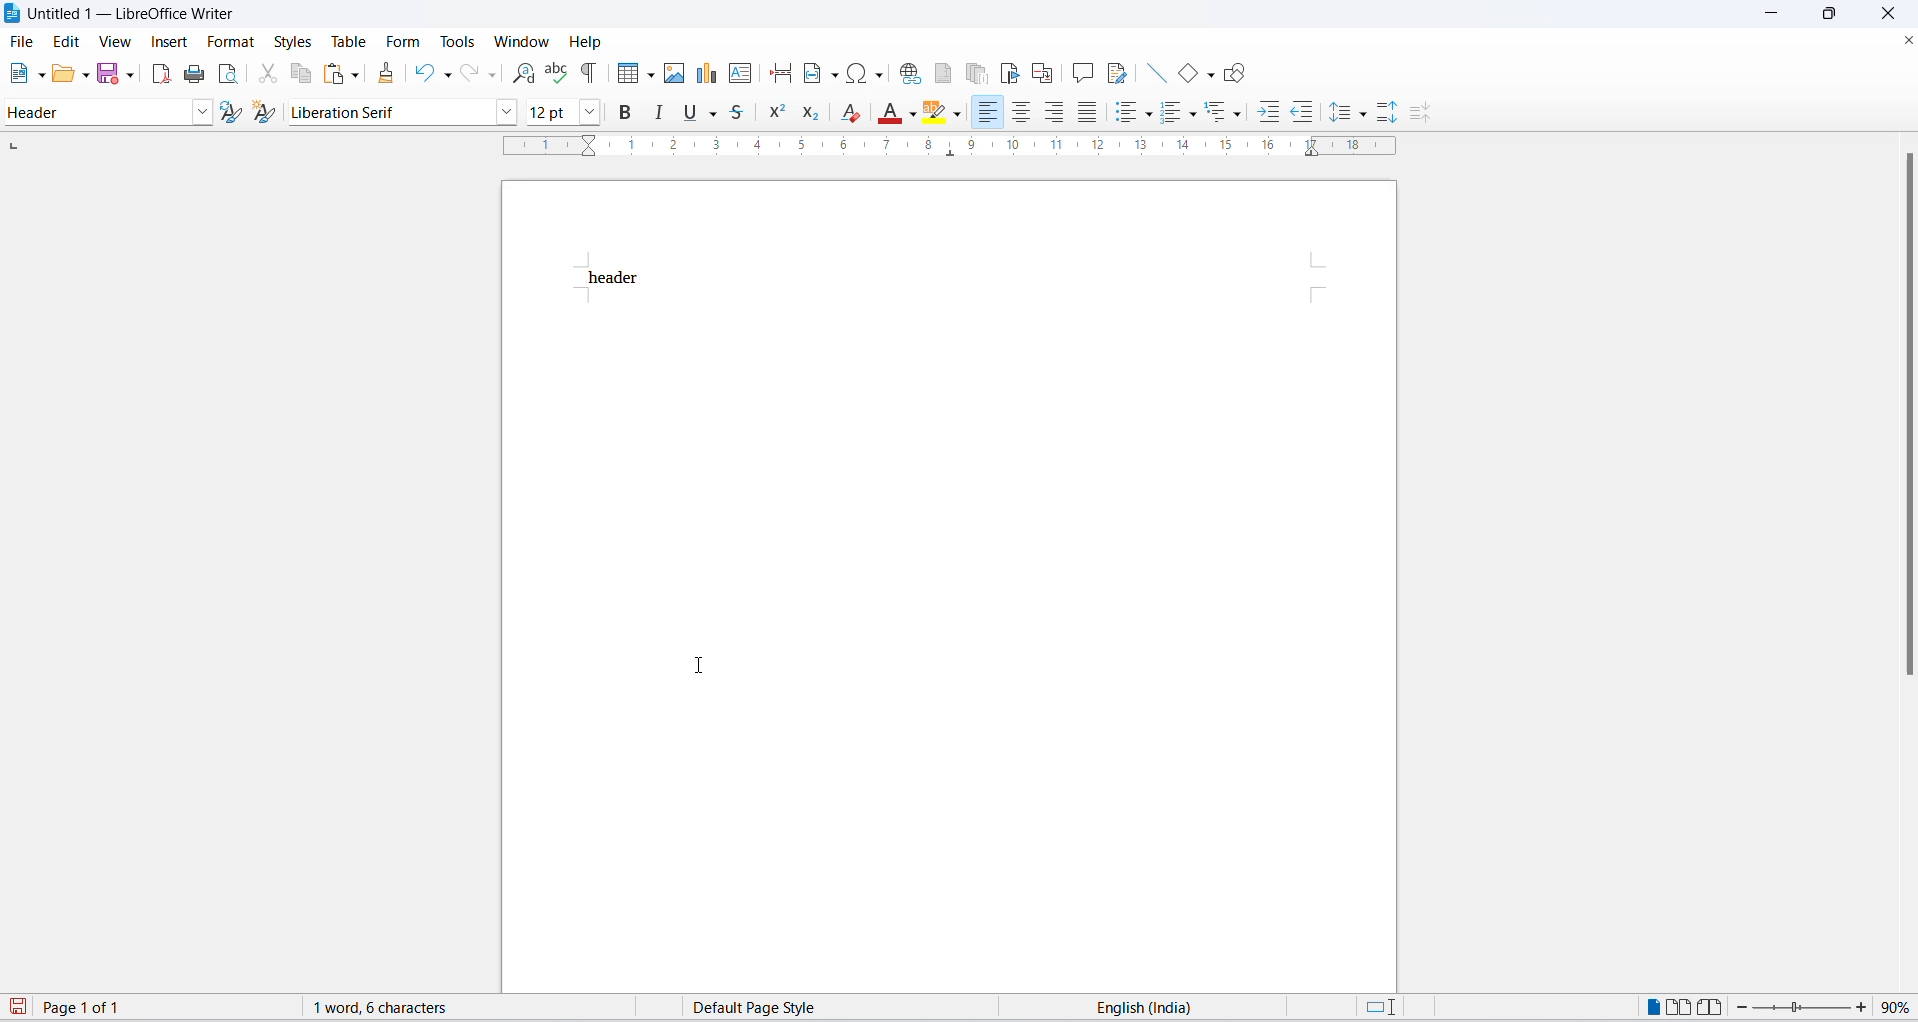 The width and height of the screenshot is (1918, 1022). I want to click on scaling, so click(960, 155).